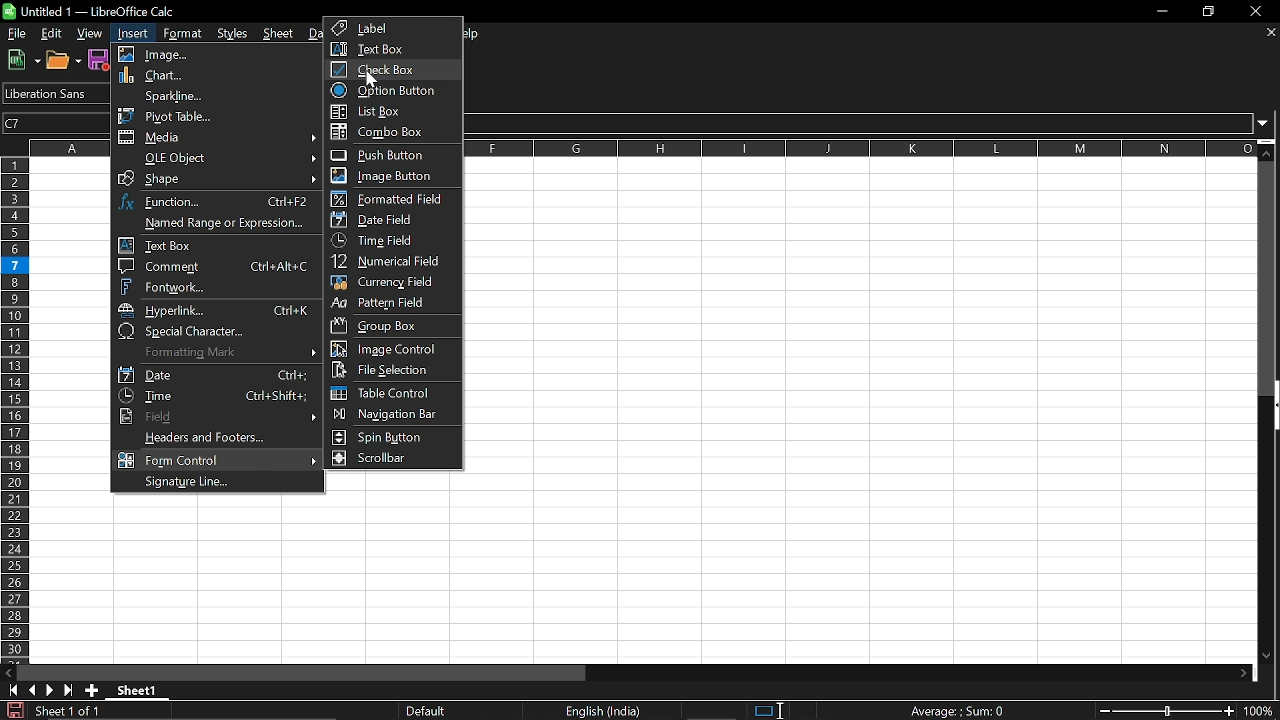 The width and height of the screenshot is (1280, 720). What do you see at coordinates (281, 34) in the screenshot?
I see `Sheet` at bounding box center [281, 34].